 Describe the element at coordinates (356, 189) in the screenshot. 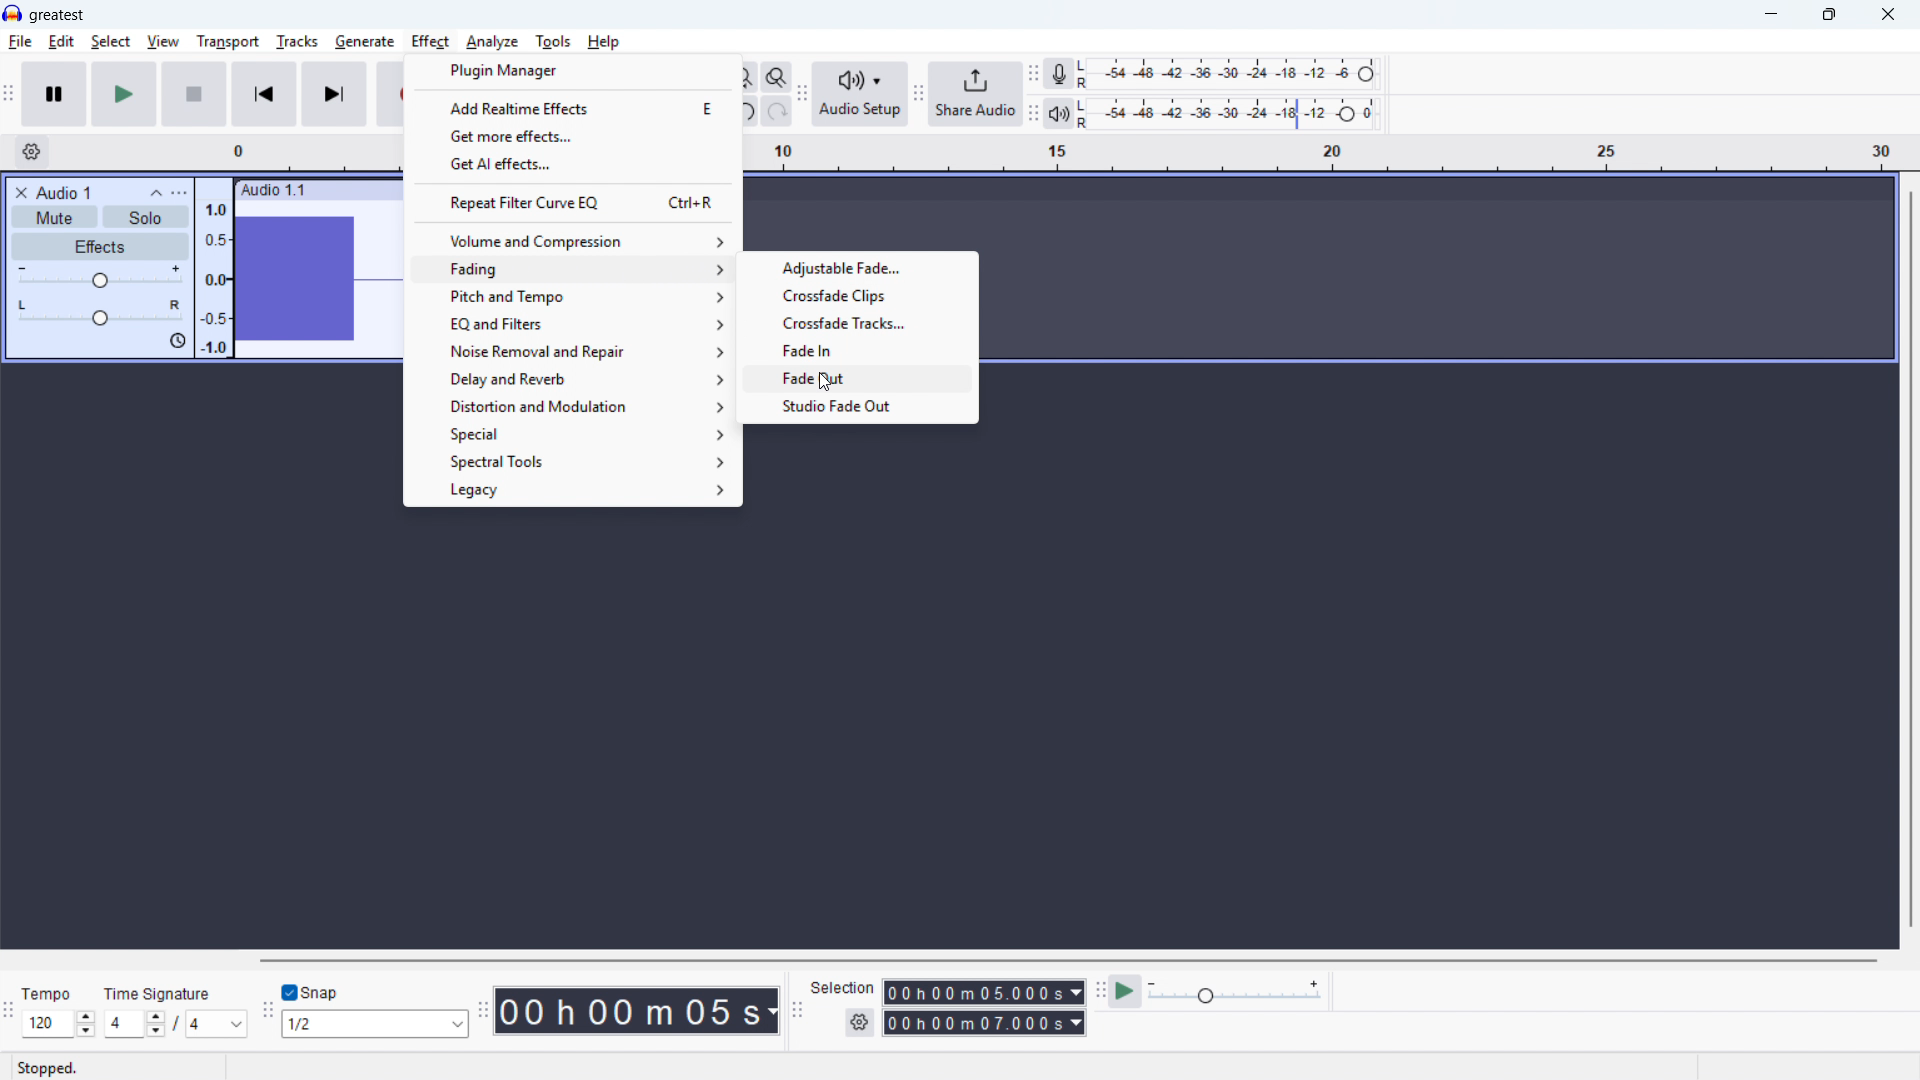

I see `Click to drag ` at that location.